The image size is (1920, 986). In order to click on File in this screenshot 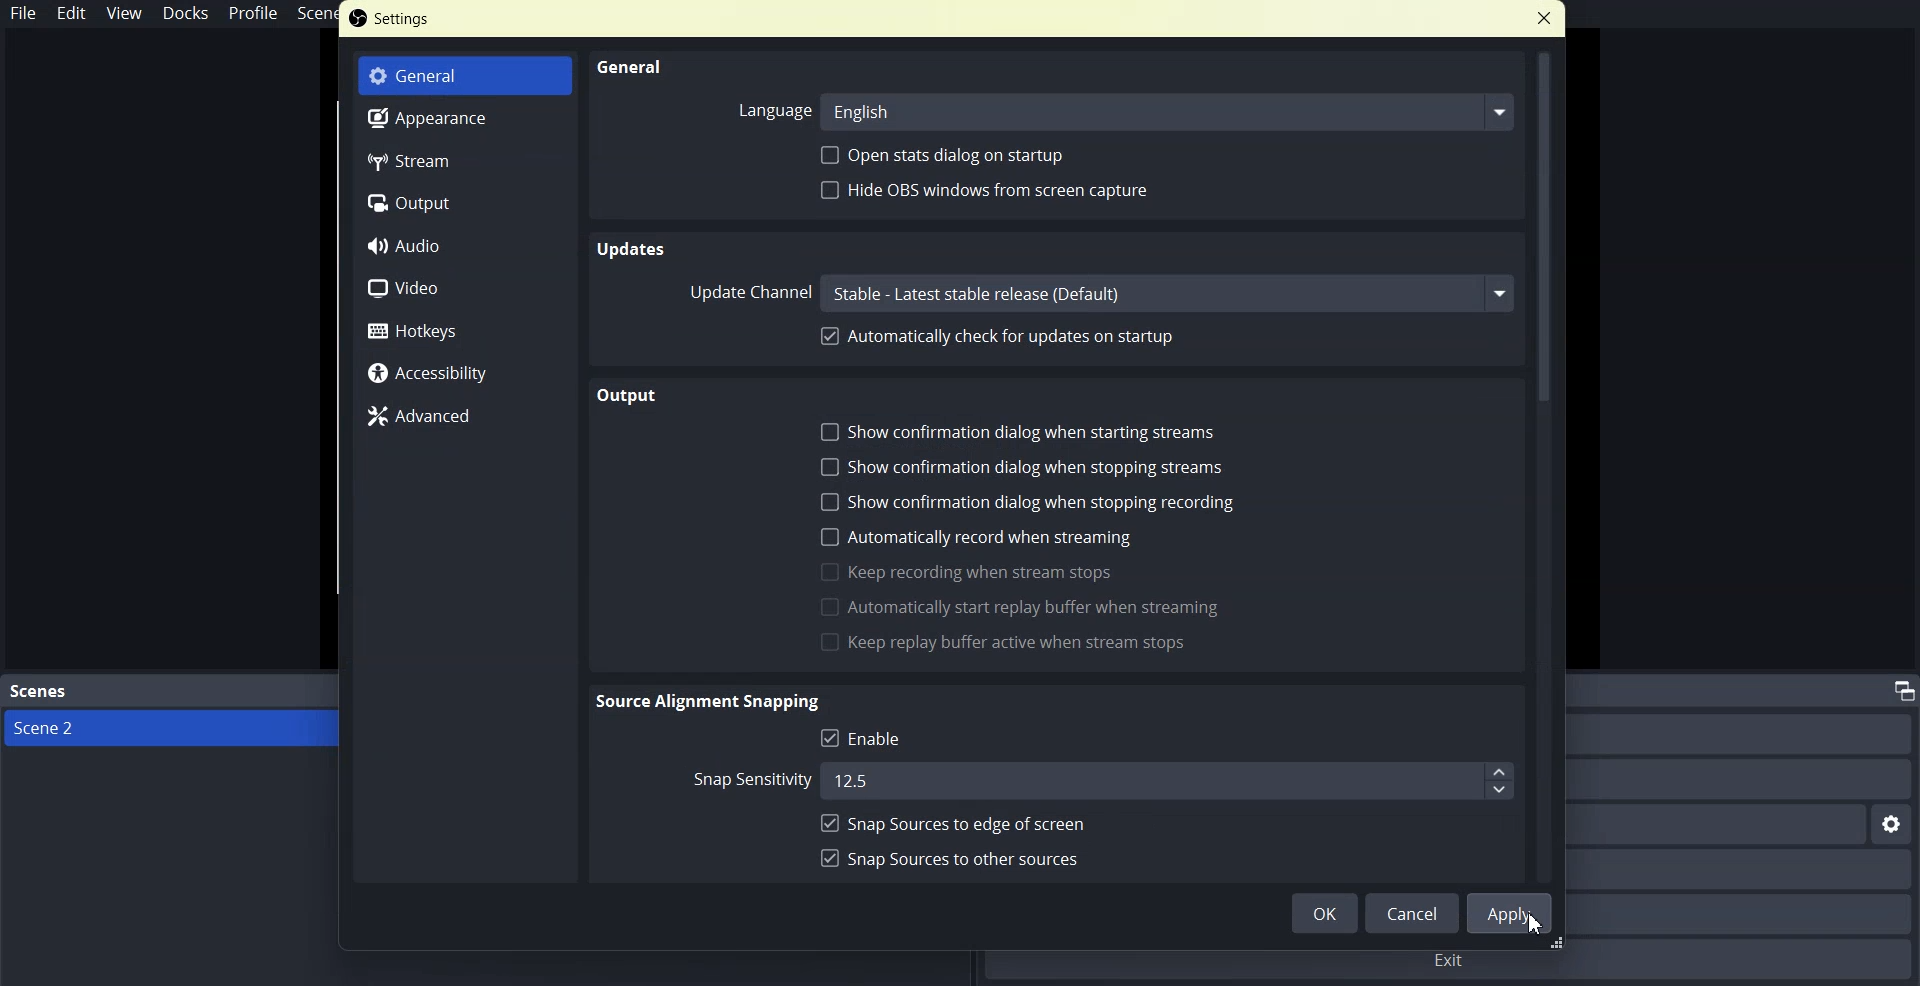, I will do `click(24, 13)`.